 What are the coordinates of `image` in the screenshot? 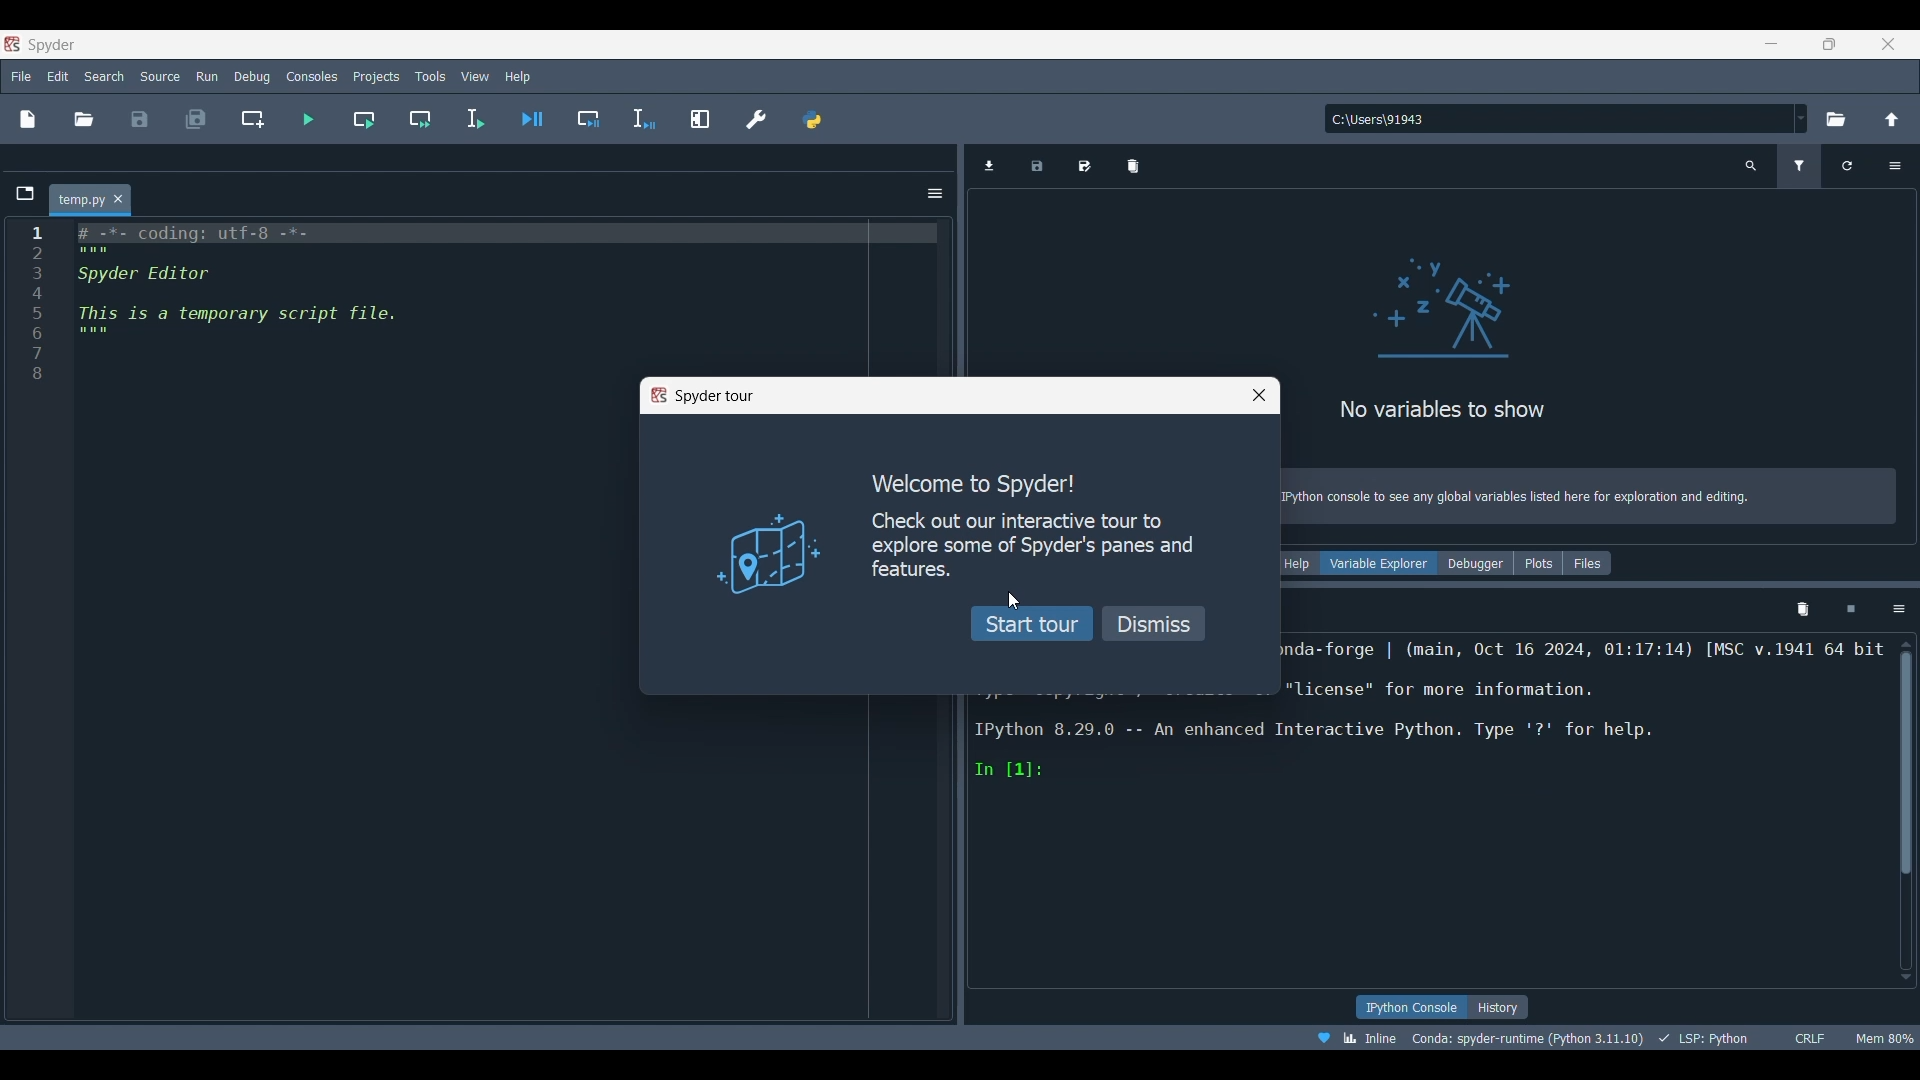 It's located at (1462, 313).